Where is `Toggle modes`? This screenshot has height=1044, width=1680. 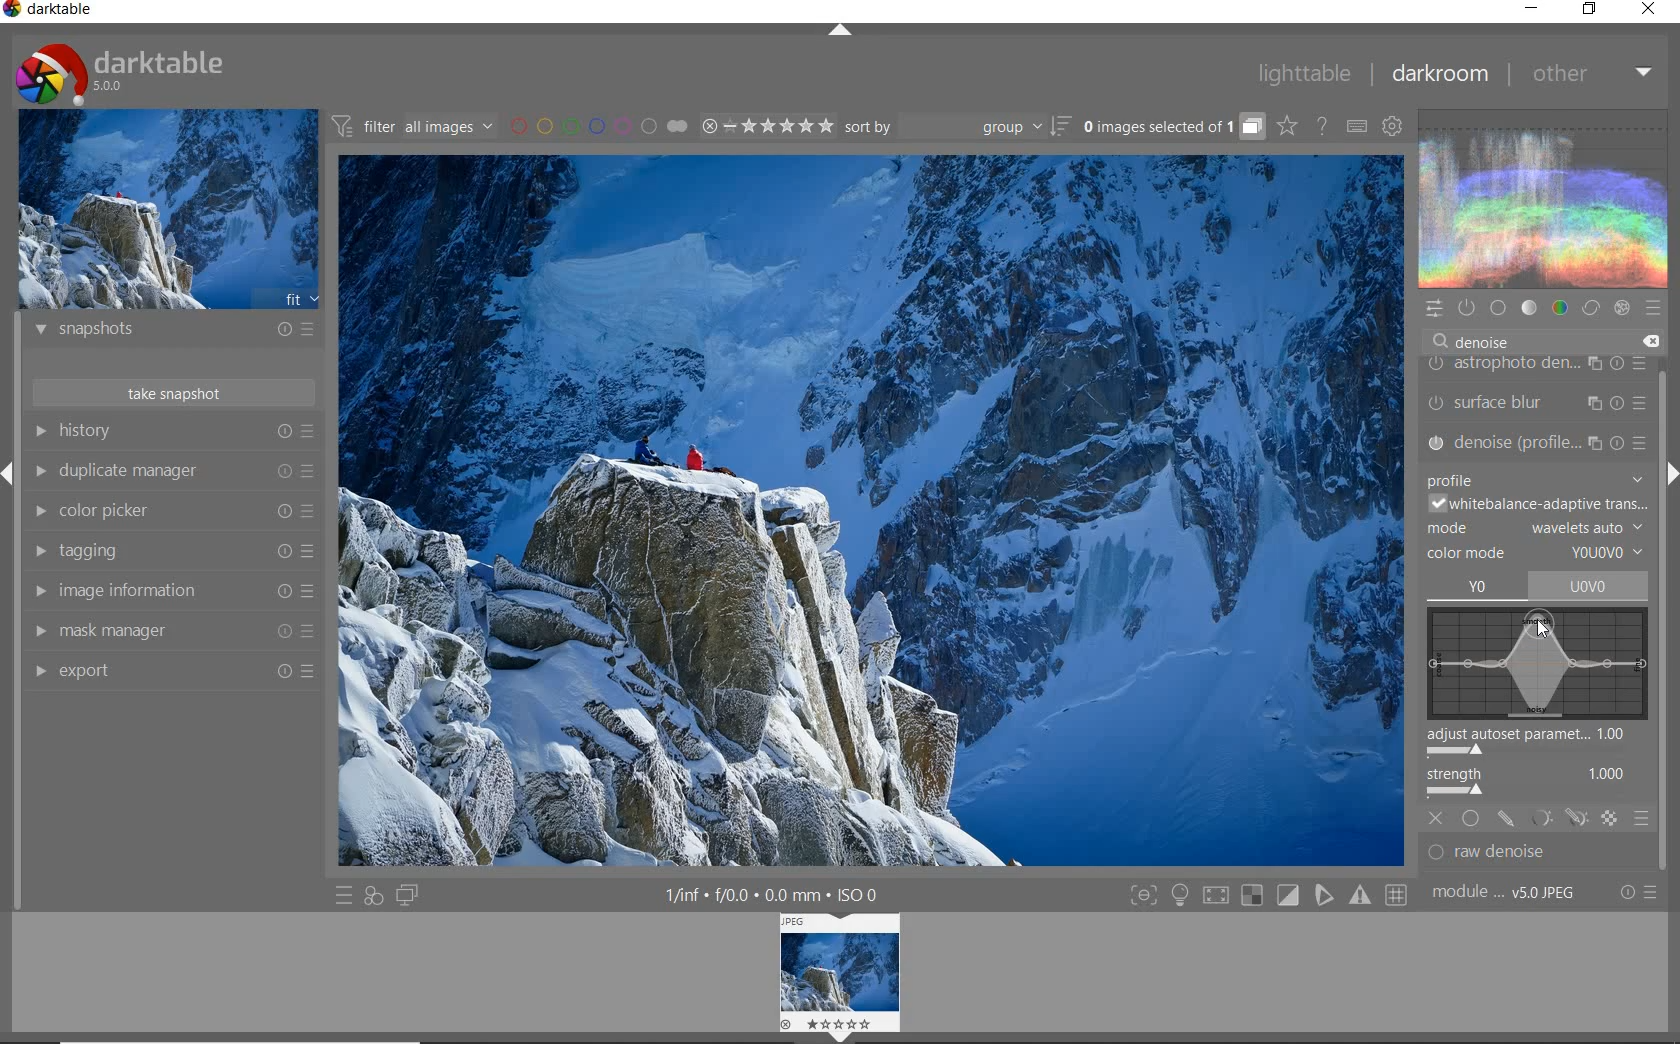
Toggle modes is located at coordinates (1268, 893).